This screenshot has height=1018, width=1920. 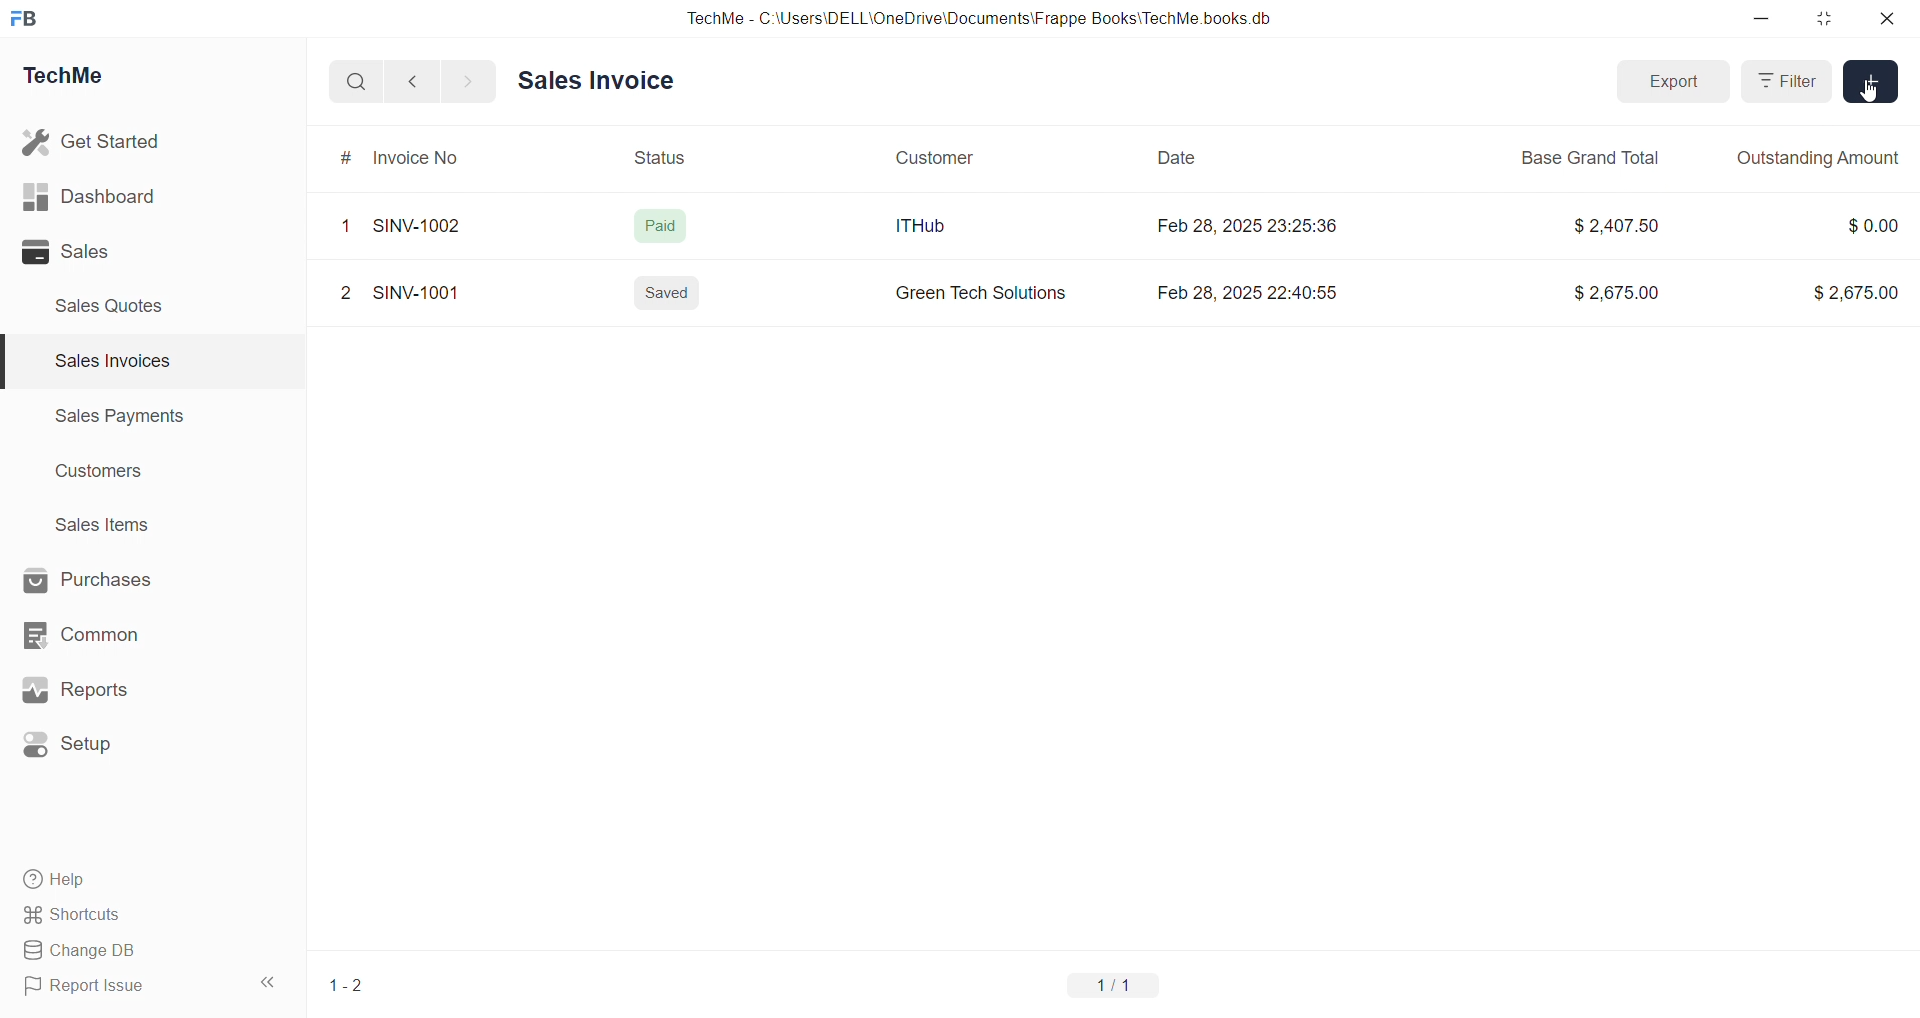 What do you see at coordinates (1670, 82) in the screenshot?
I see `Export` at bounding box center [1670, 82].